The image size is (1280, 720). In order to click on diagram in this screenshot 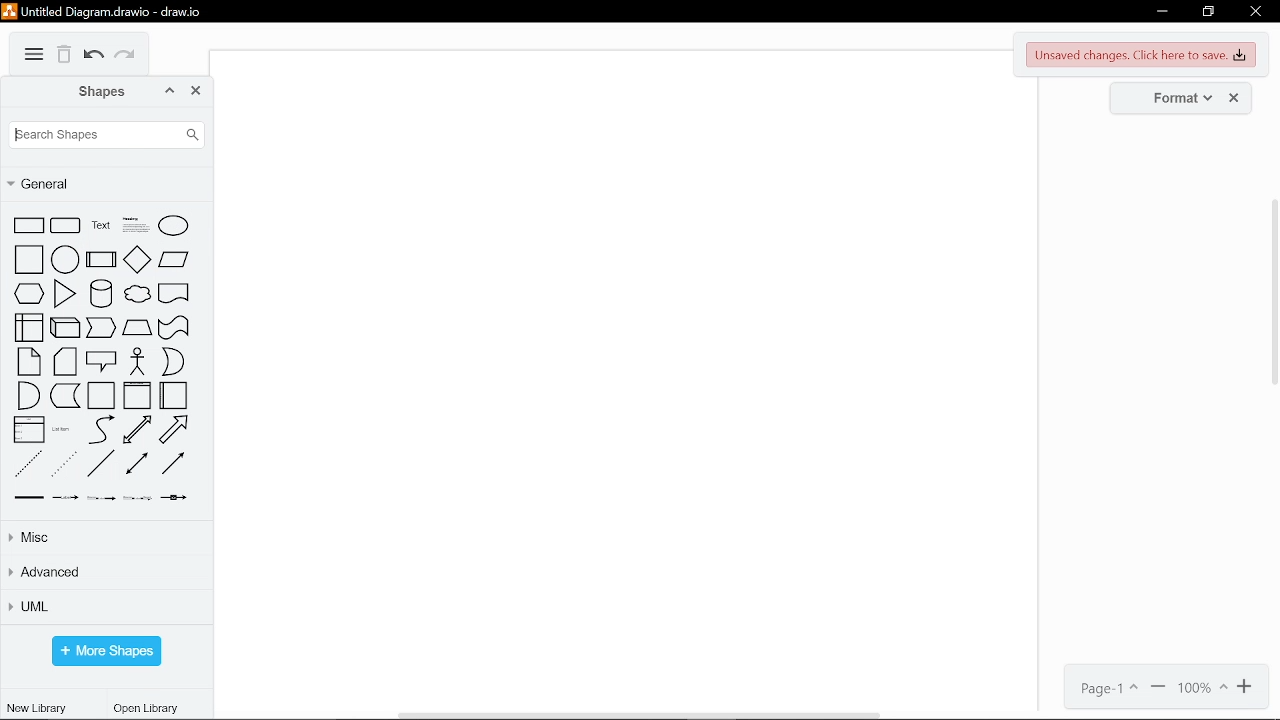, I will do `click(34, 55)`.